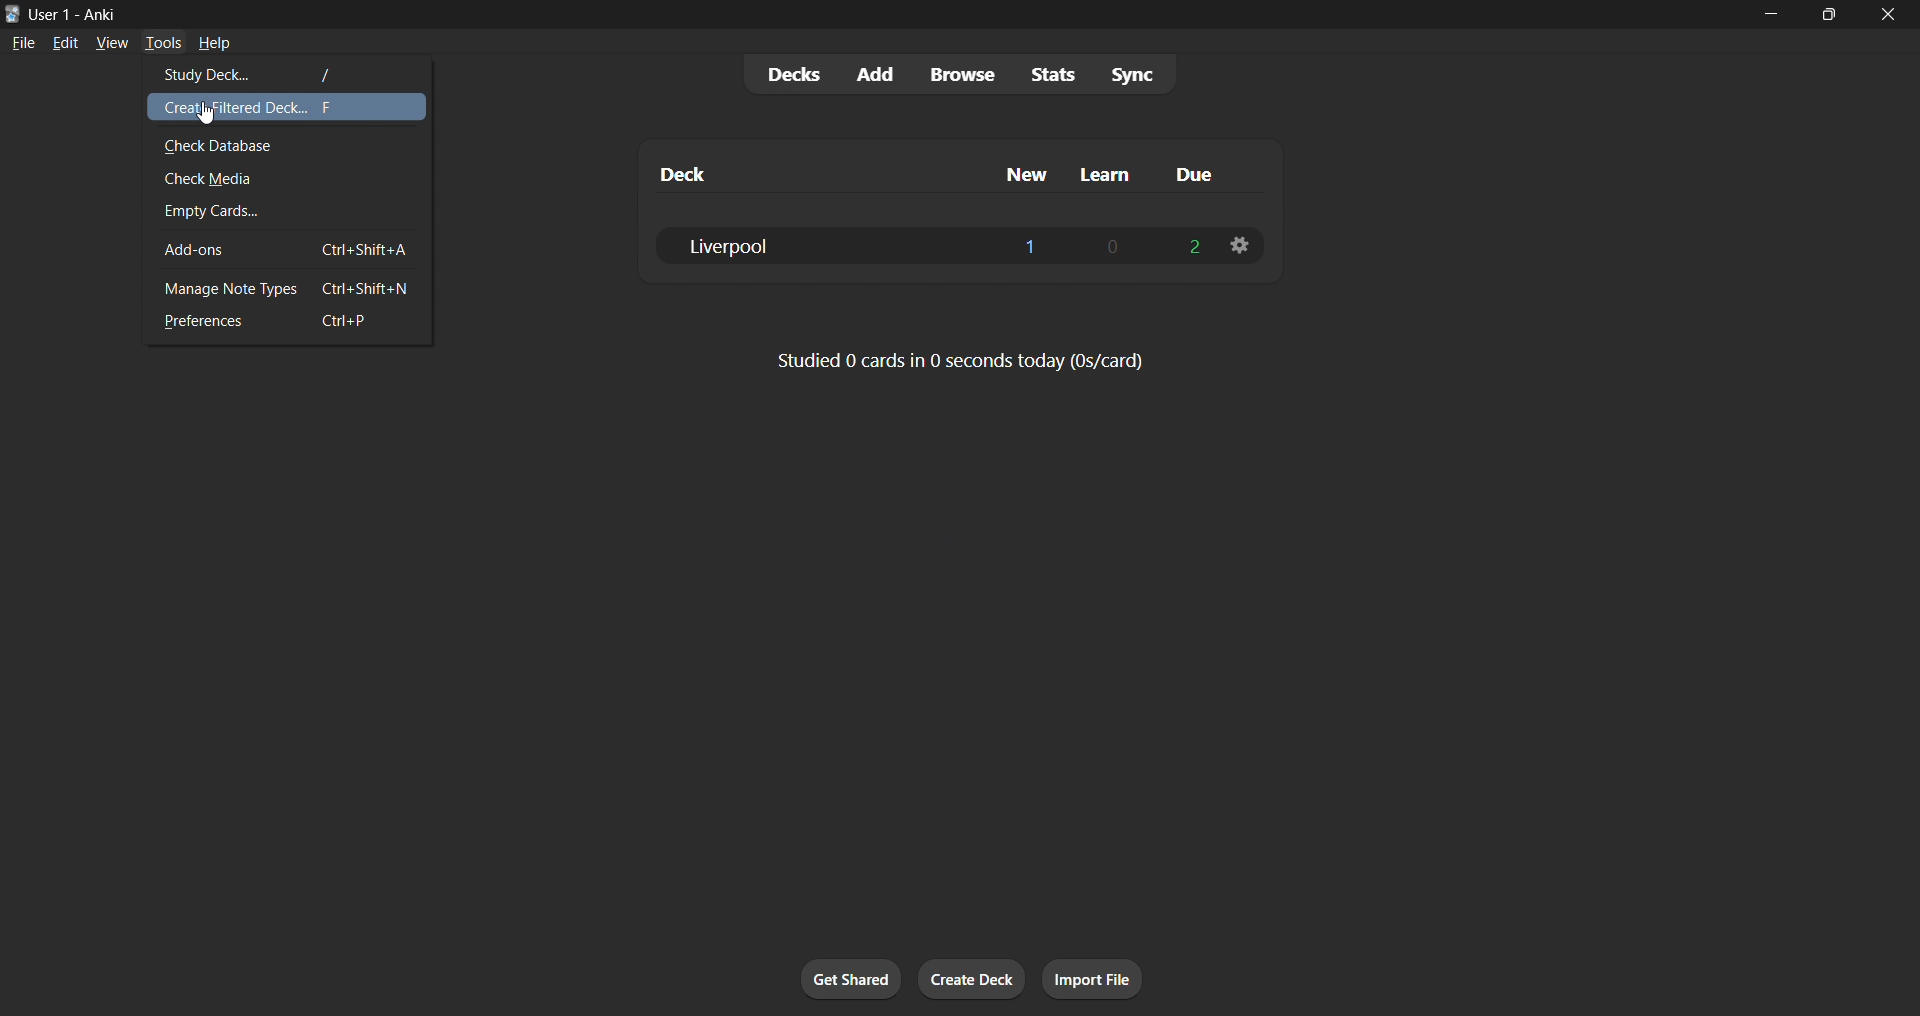 This screenshot has height=1016, width=1920. Describe the element at coordinates (284, 322) in the screenshot. I see `preferences` at that location.